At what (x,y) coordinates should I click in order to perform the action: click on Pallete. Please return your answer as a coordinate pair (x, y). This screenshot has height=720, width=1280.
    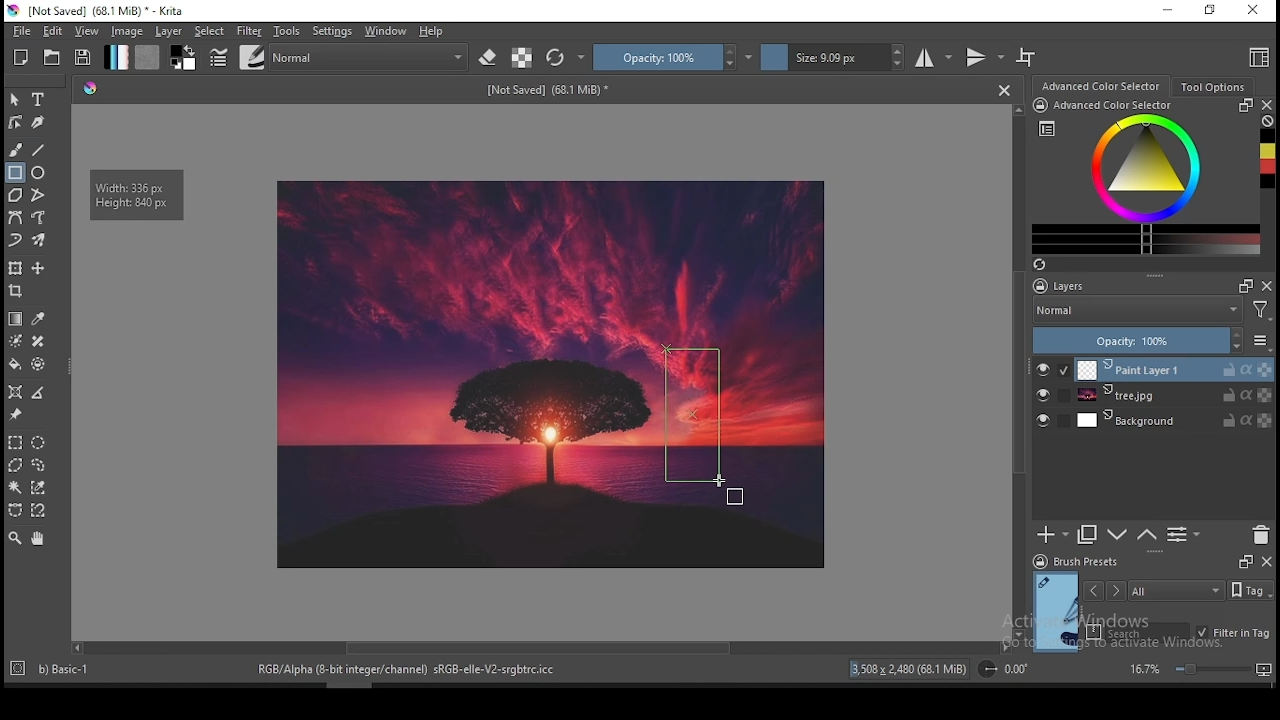
    Looking at the image, I should click on (91, 90).